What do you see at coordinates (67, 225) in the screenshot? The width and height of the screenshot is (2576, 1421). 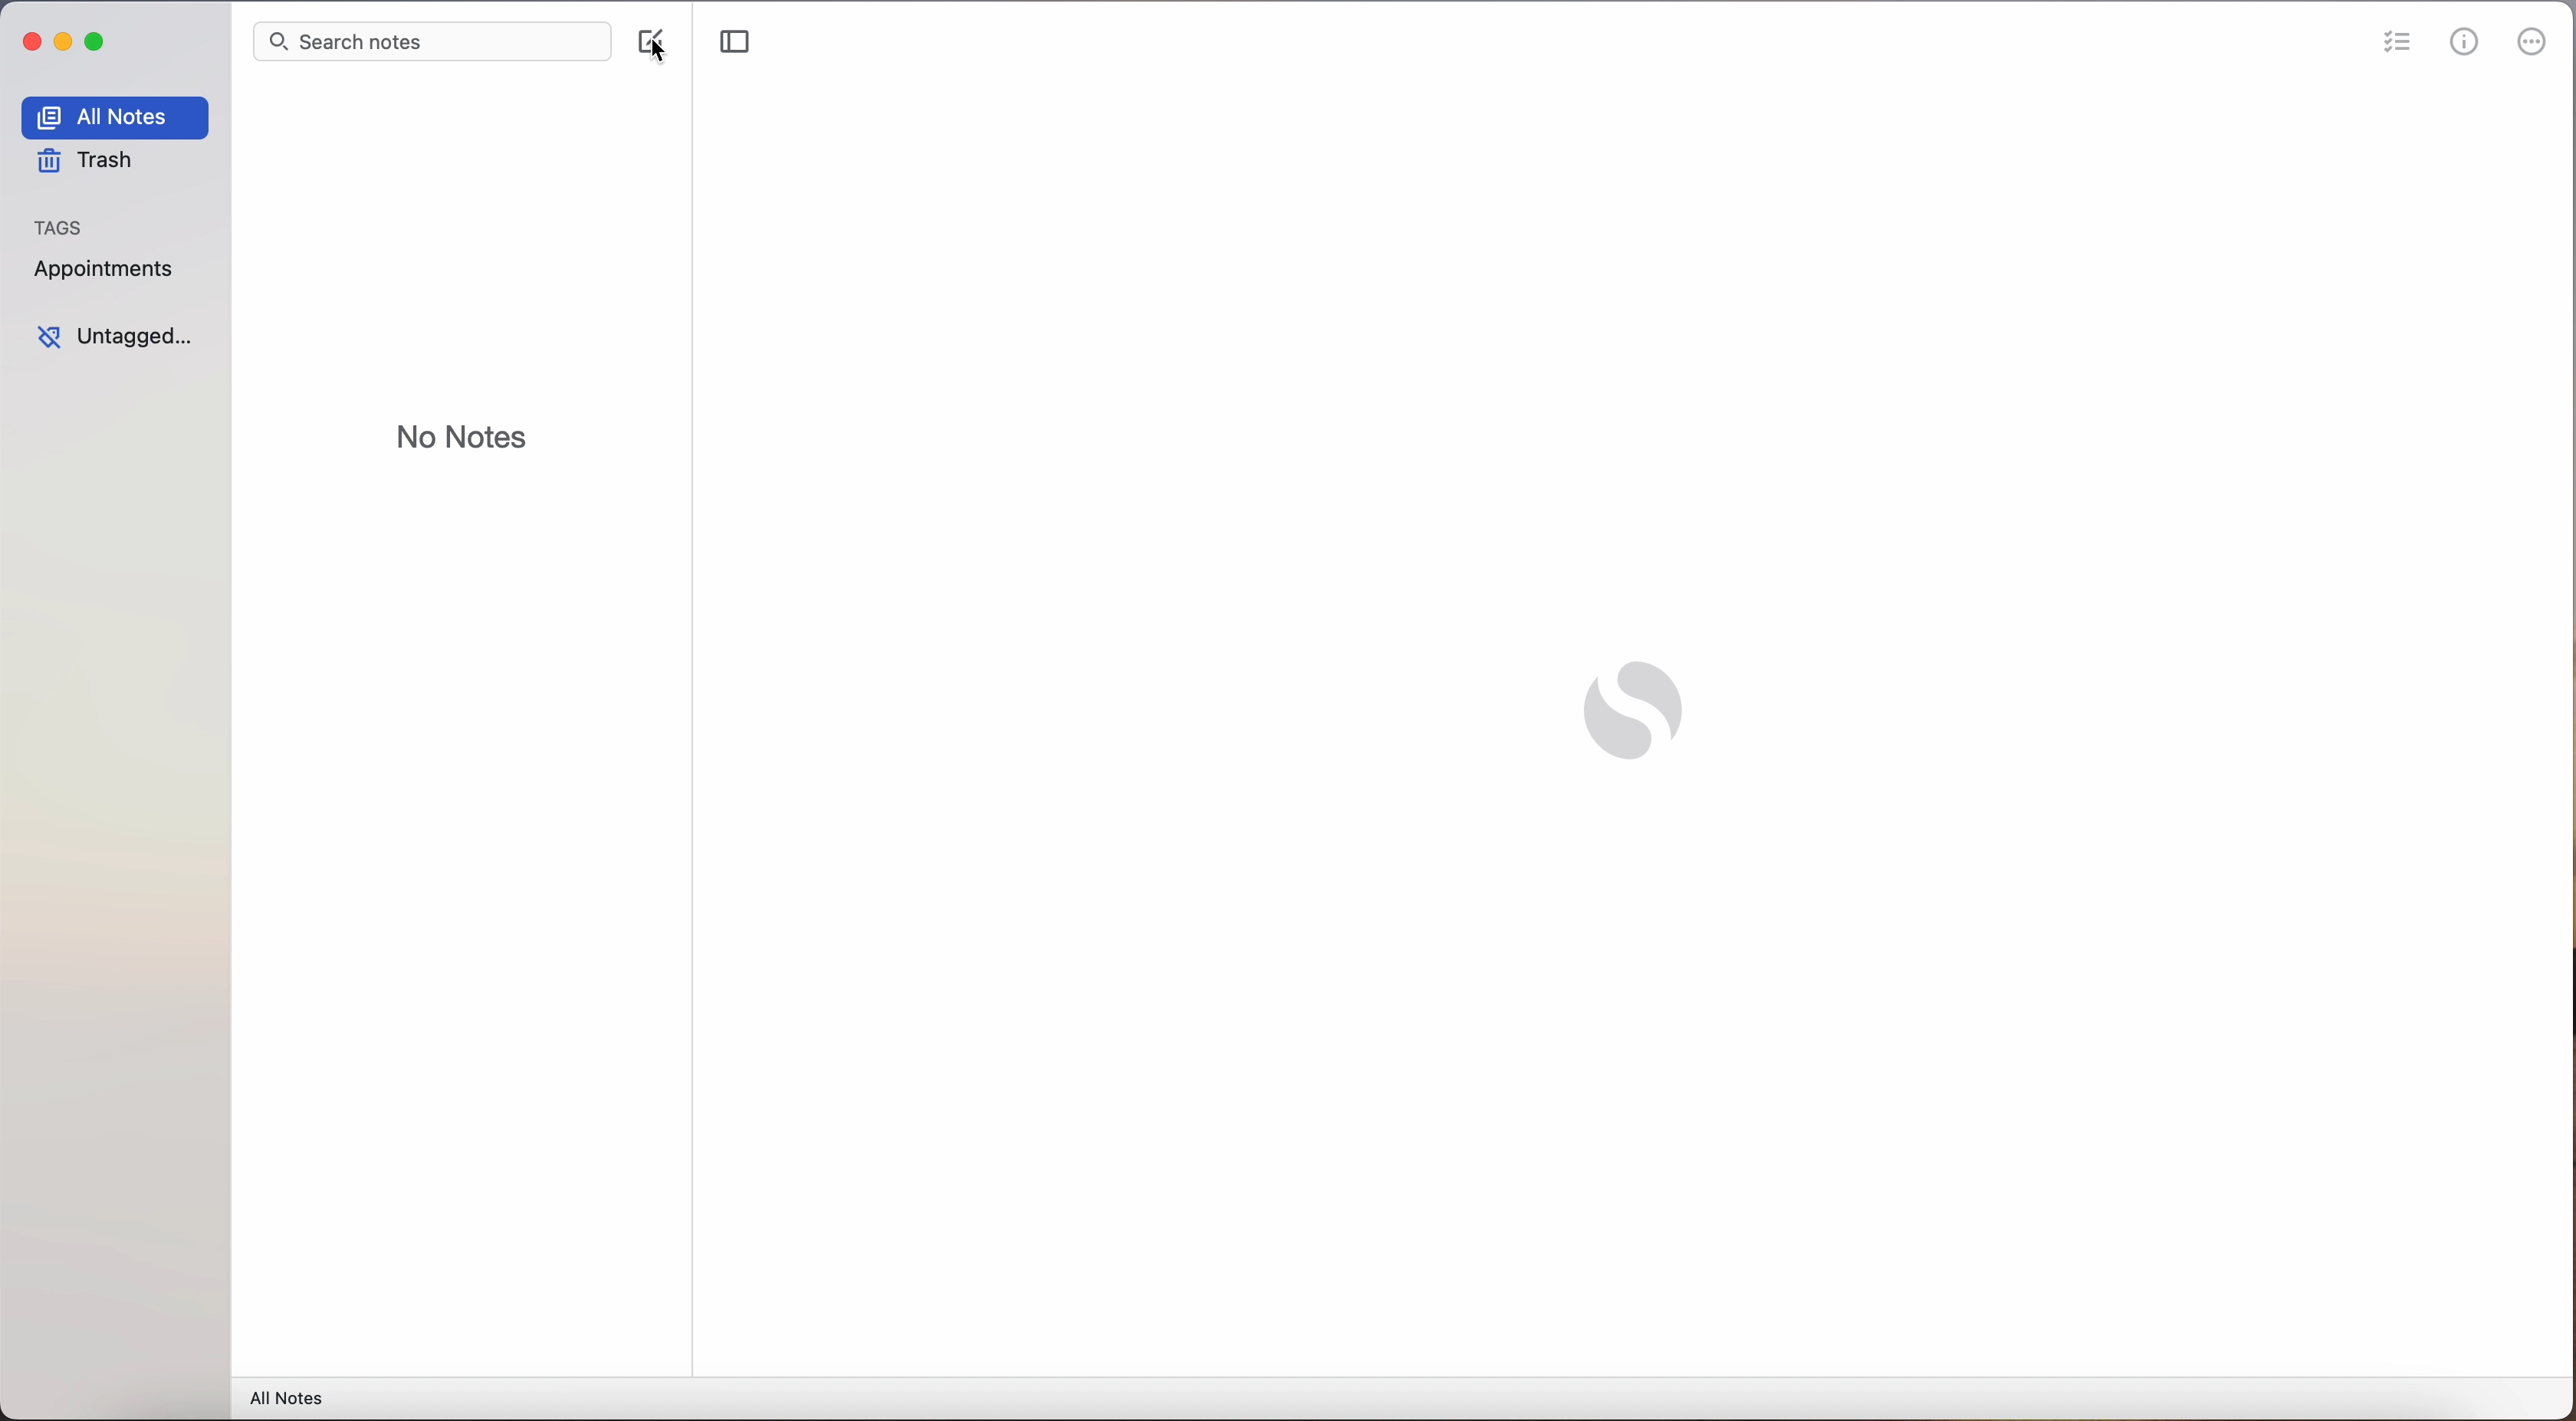 I see `tags` at bounding box center [67, 225].